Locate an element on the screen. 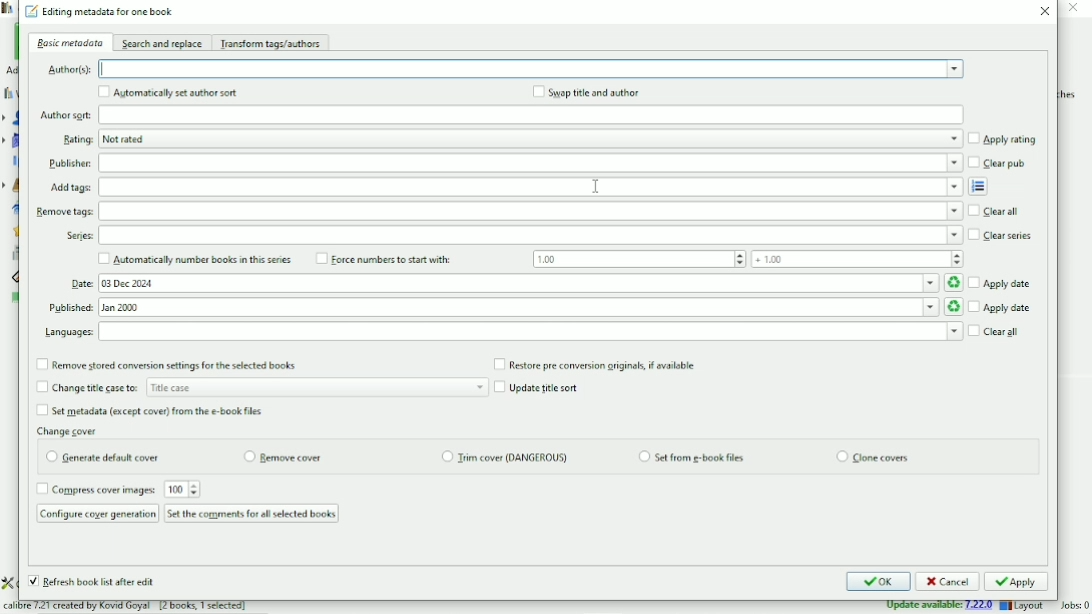  Transform tags/authors is located at coordinates (273, 44).